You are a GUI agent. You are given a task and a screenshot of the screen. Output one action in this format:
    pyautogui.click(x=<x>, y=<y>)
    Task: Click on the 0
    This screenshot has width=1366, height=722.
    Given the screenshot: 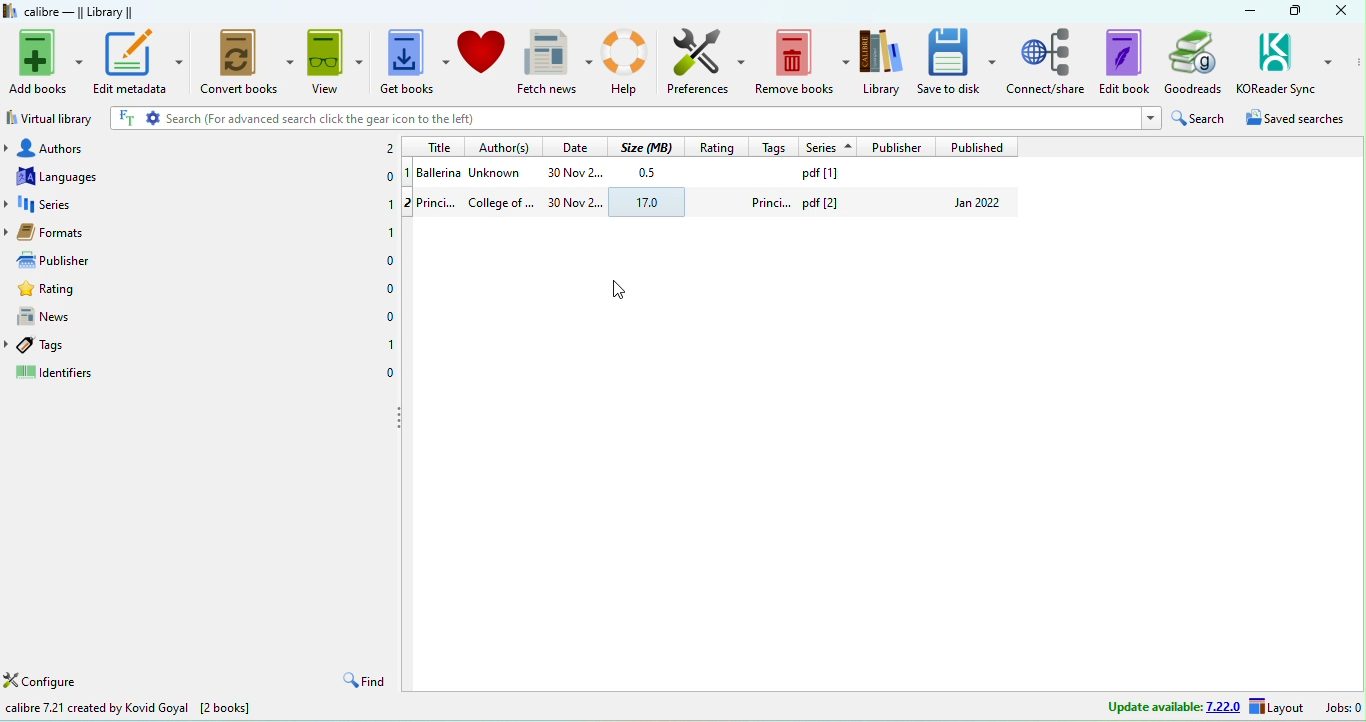 What is the action you would take?
    pyautogui.click(x=389, y=372)
    